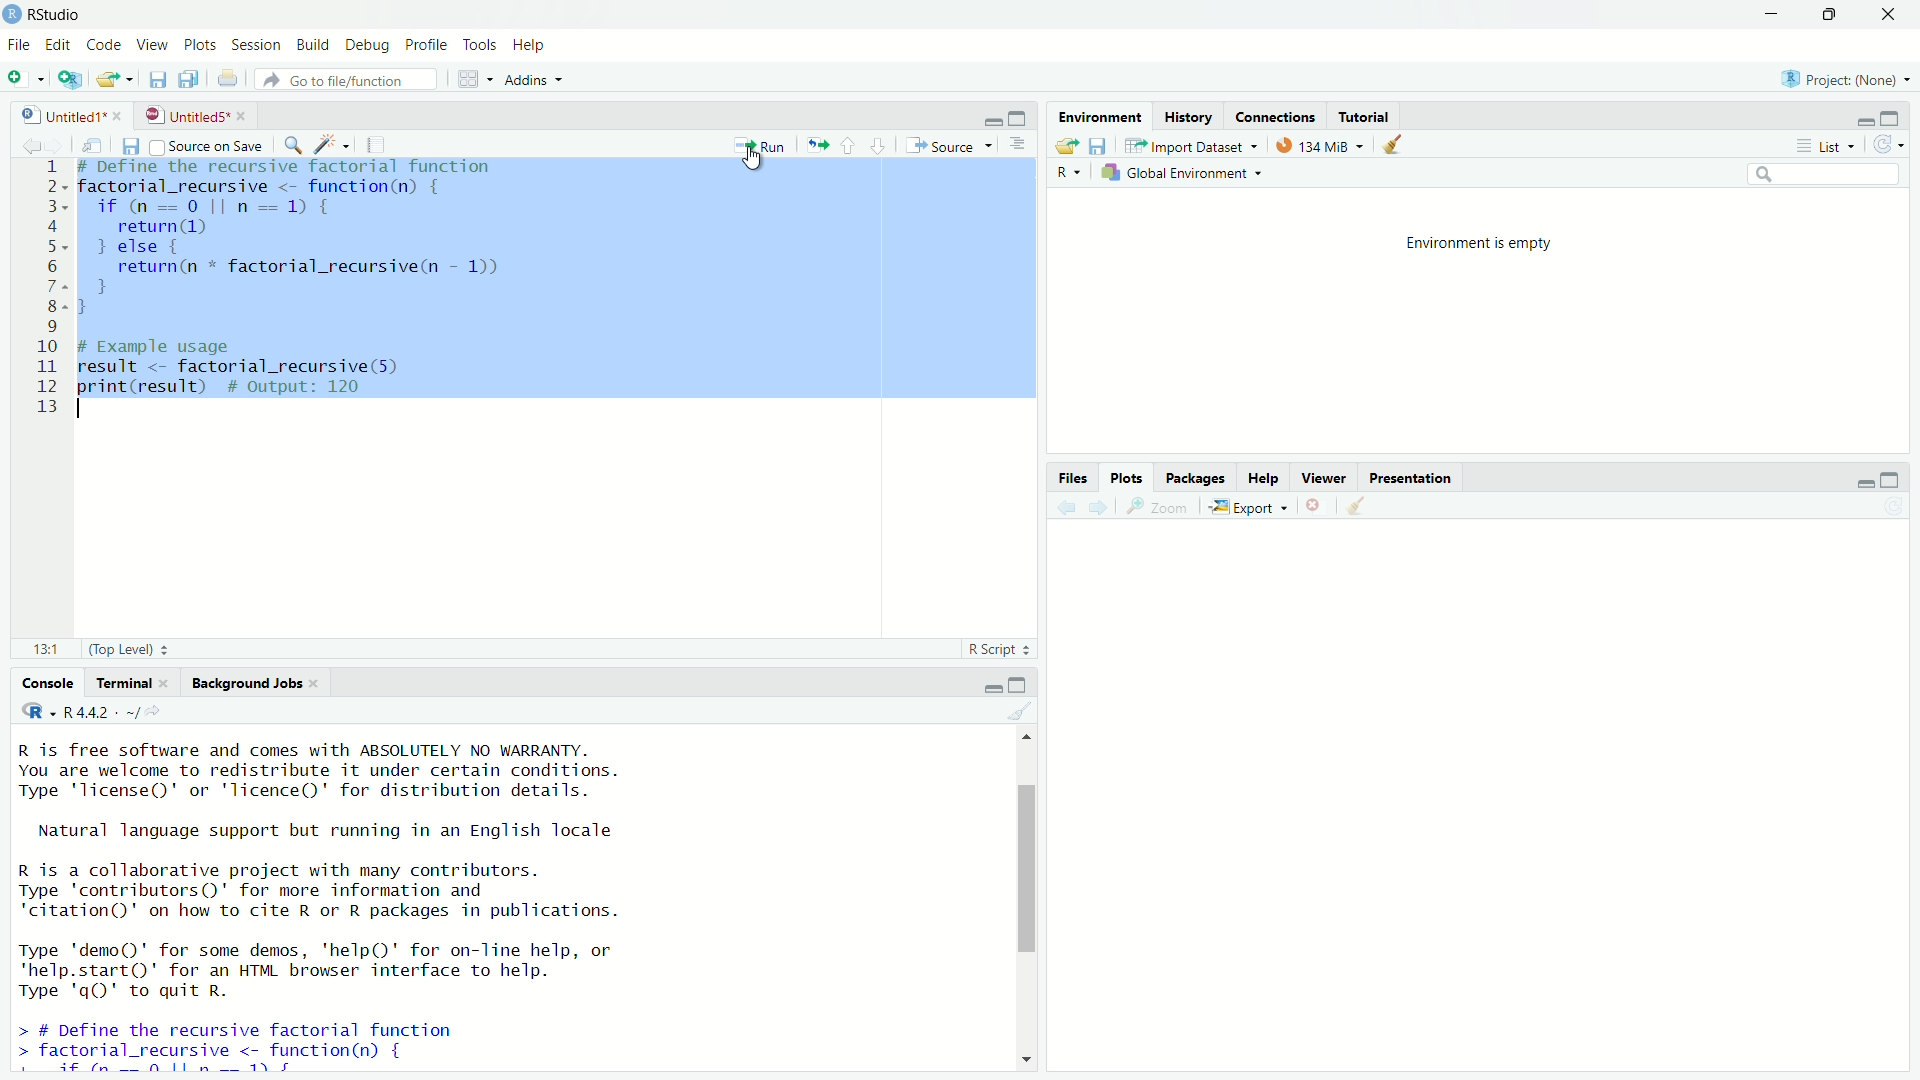 Image resolution: width=1920 pixels, height=1080 pixels. Describe the element at coordinates (1327, 475) in the screenshot. I see `Viewer` at that location.